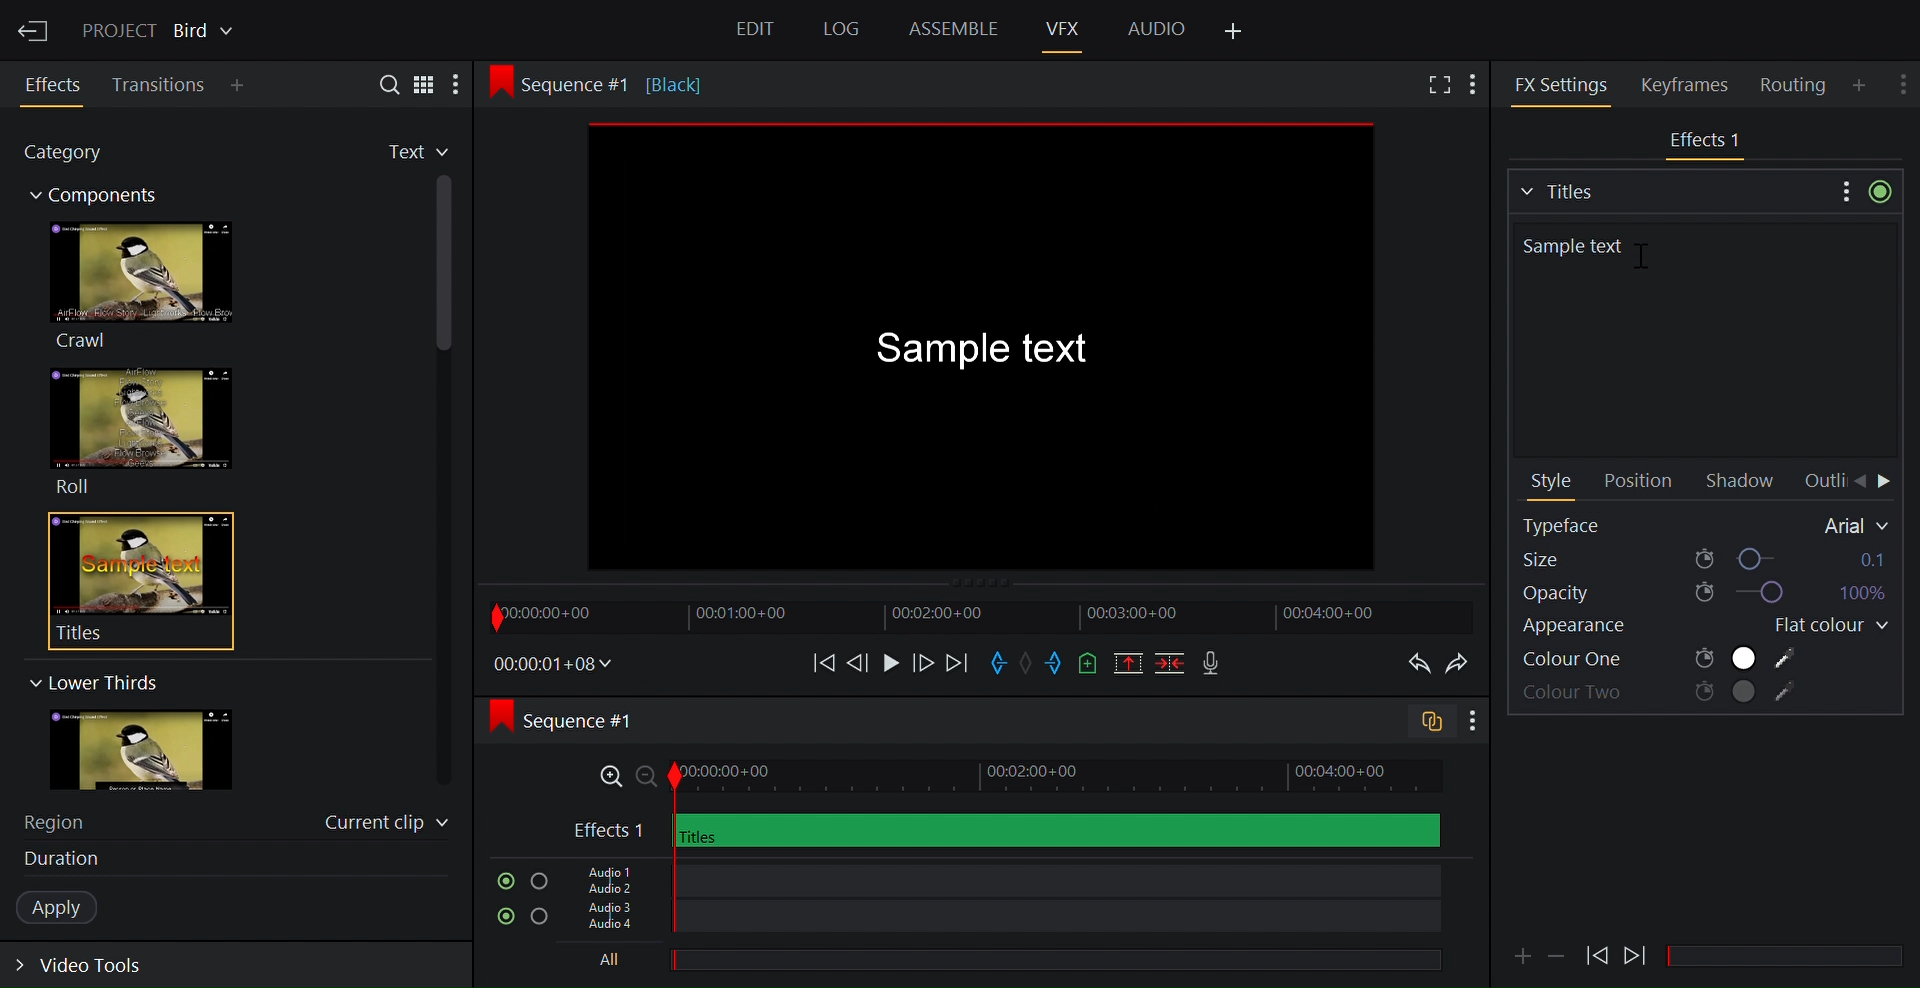  Describe the element at coordinates (1705, 558) in the screenshot. I see `Size` at that location.